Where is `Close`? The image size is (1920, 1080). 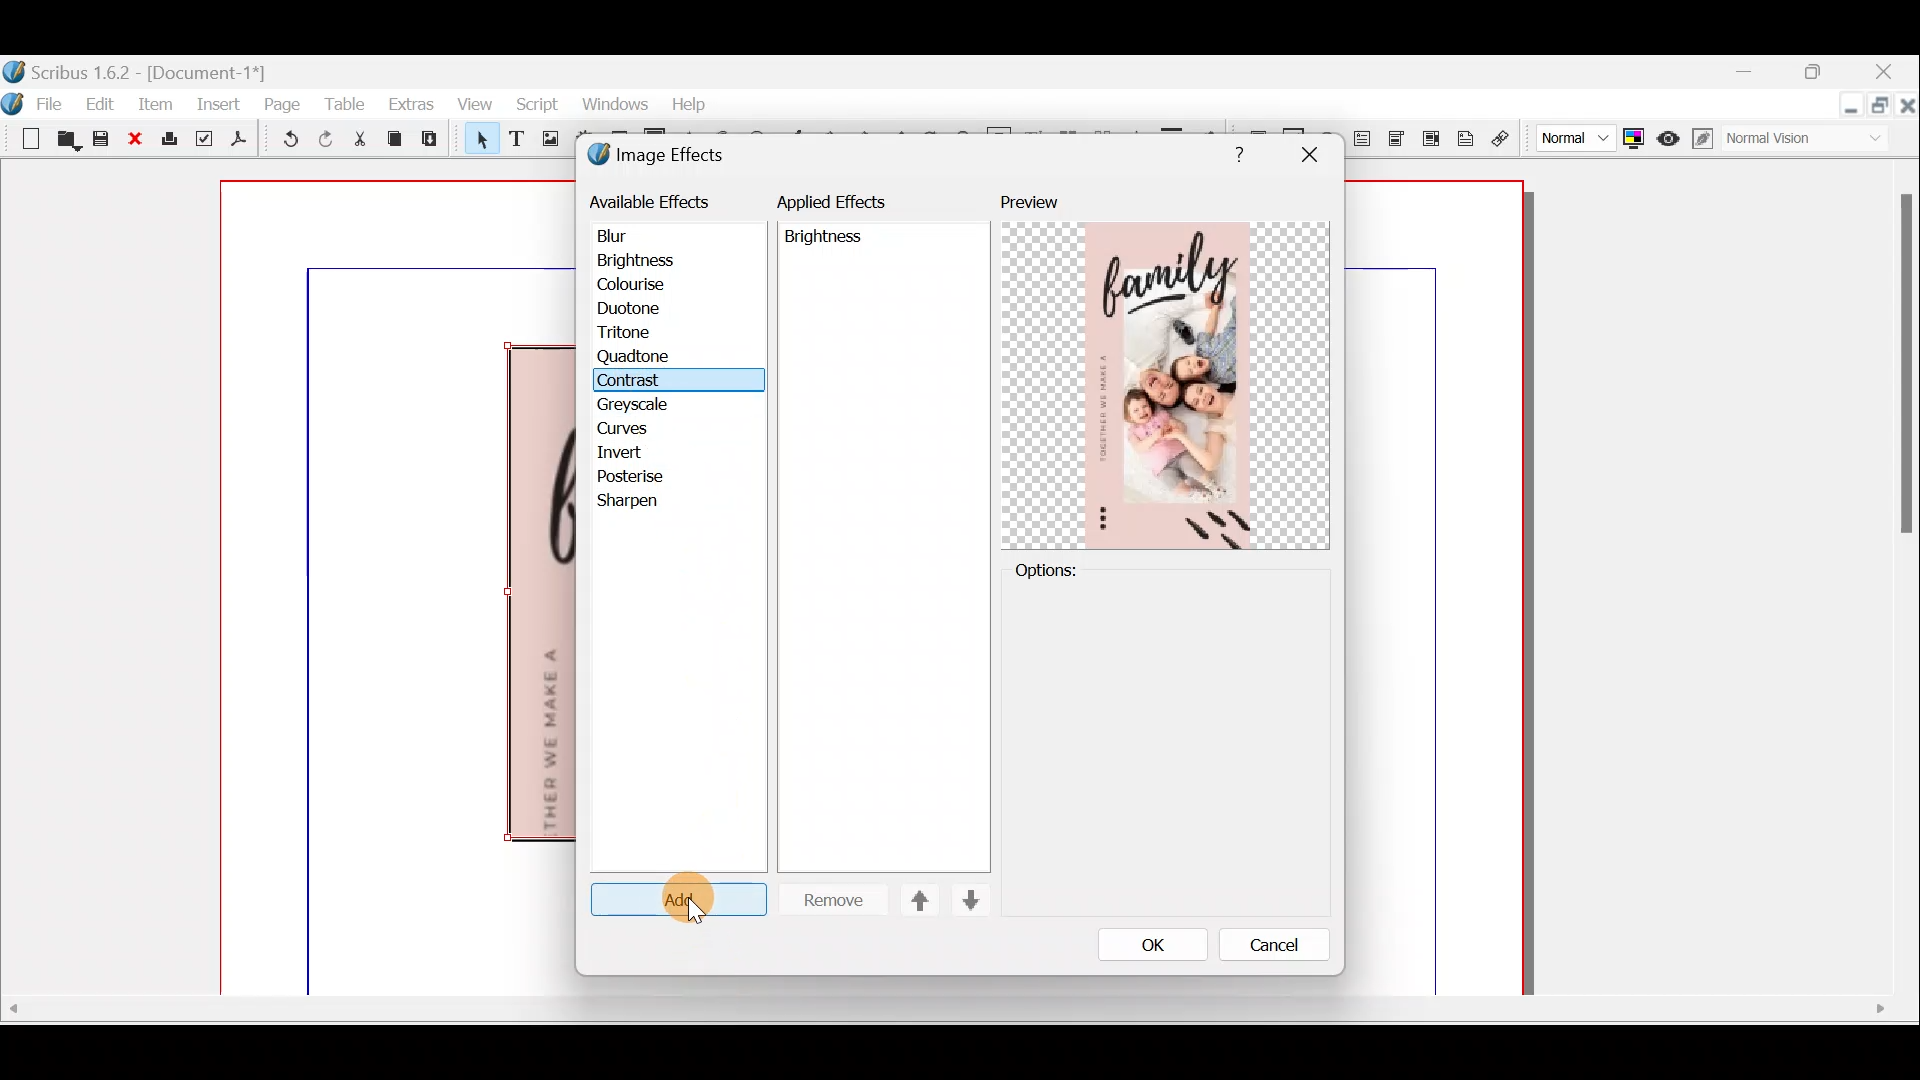 Close is located at coordinates (141, 140).